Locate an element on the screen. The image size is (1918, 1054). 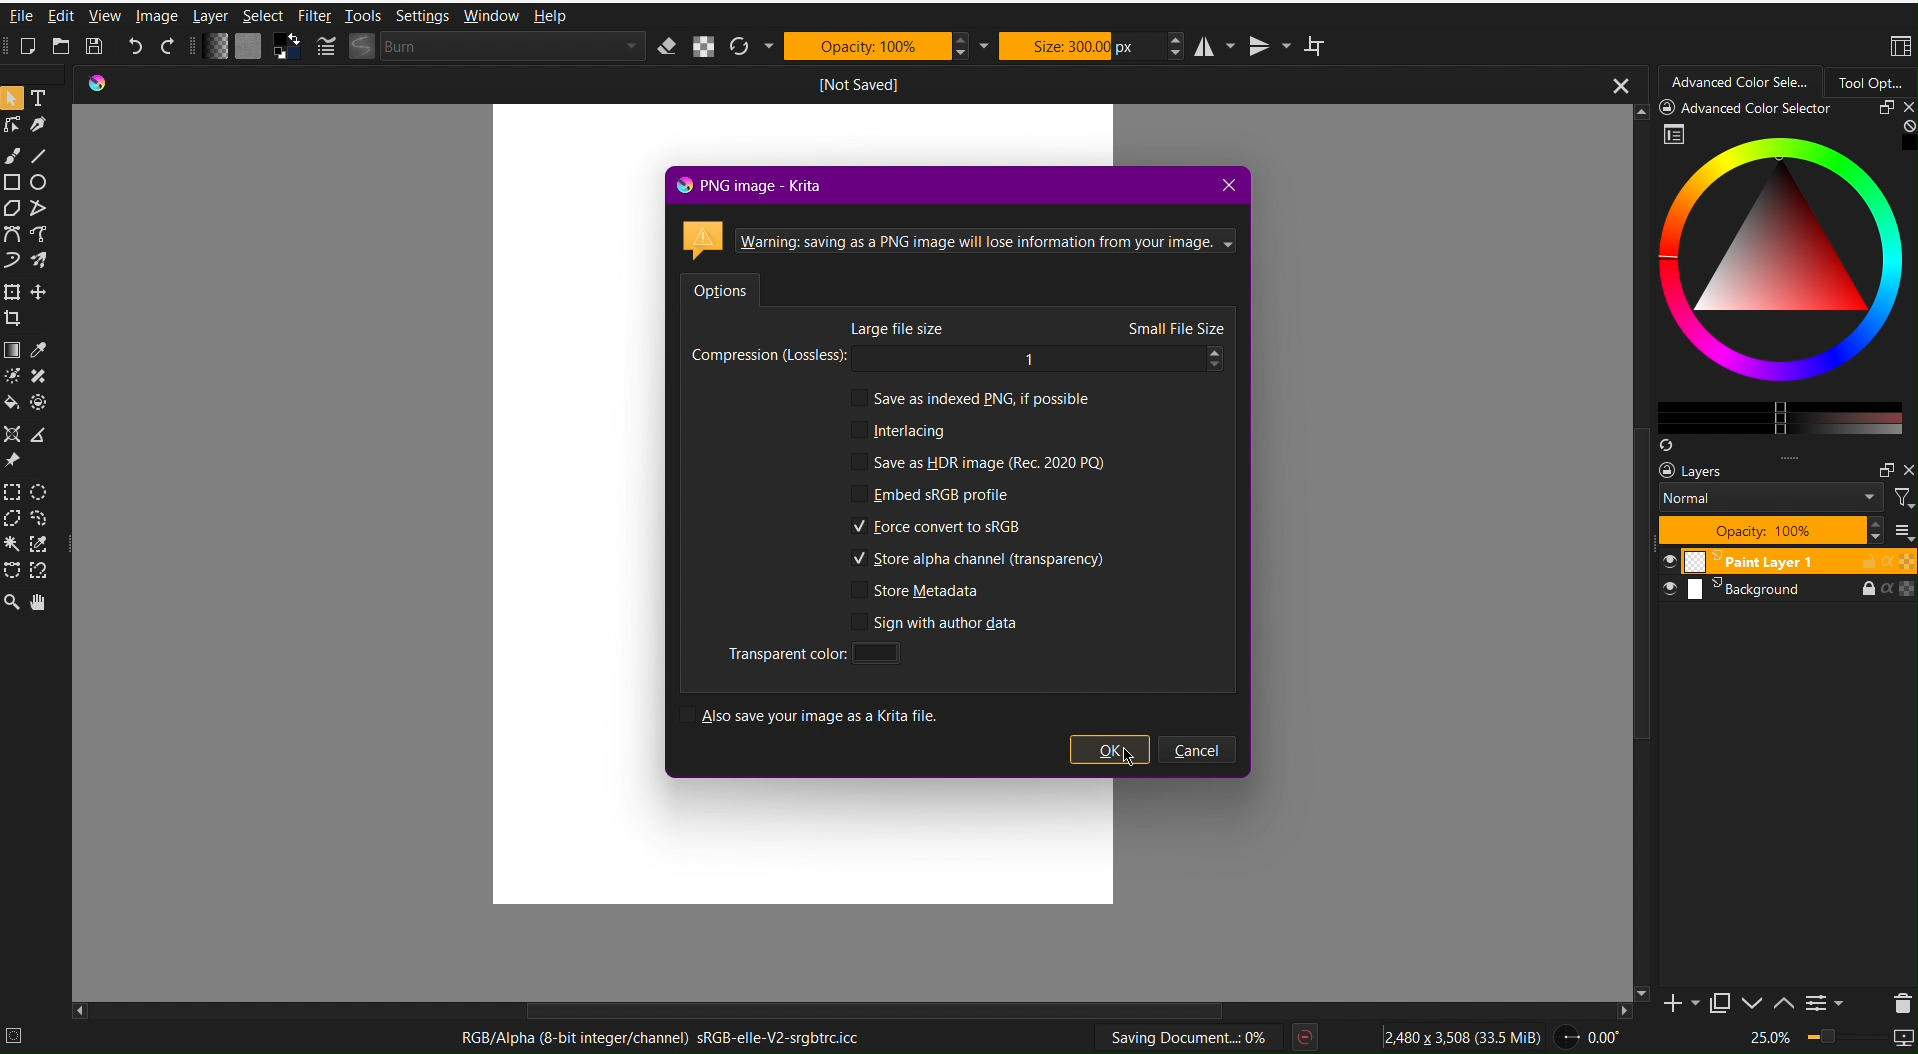
Redo is located at coordinates (169, 48).